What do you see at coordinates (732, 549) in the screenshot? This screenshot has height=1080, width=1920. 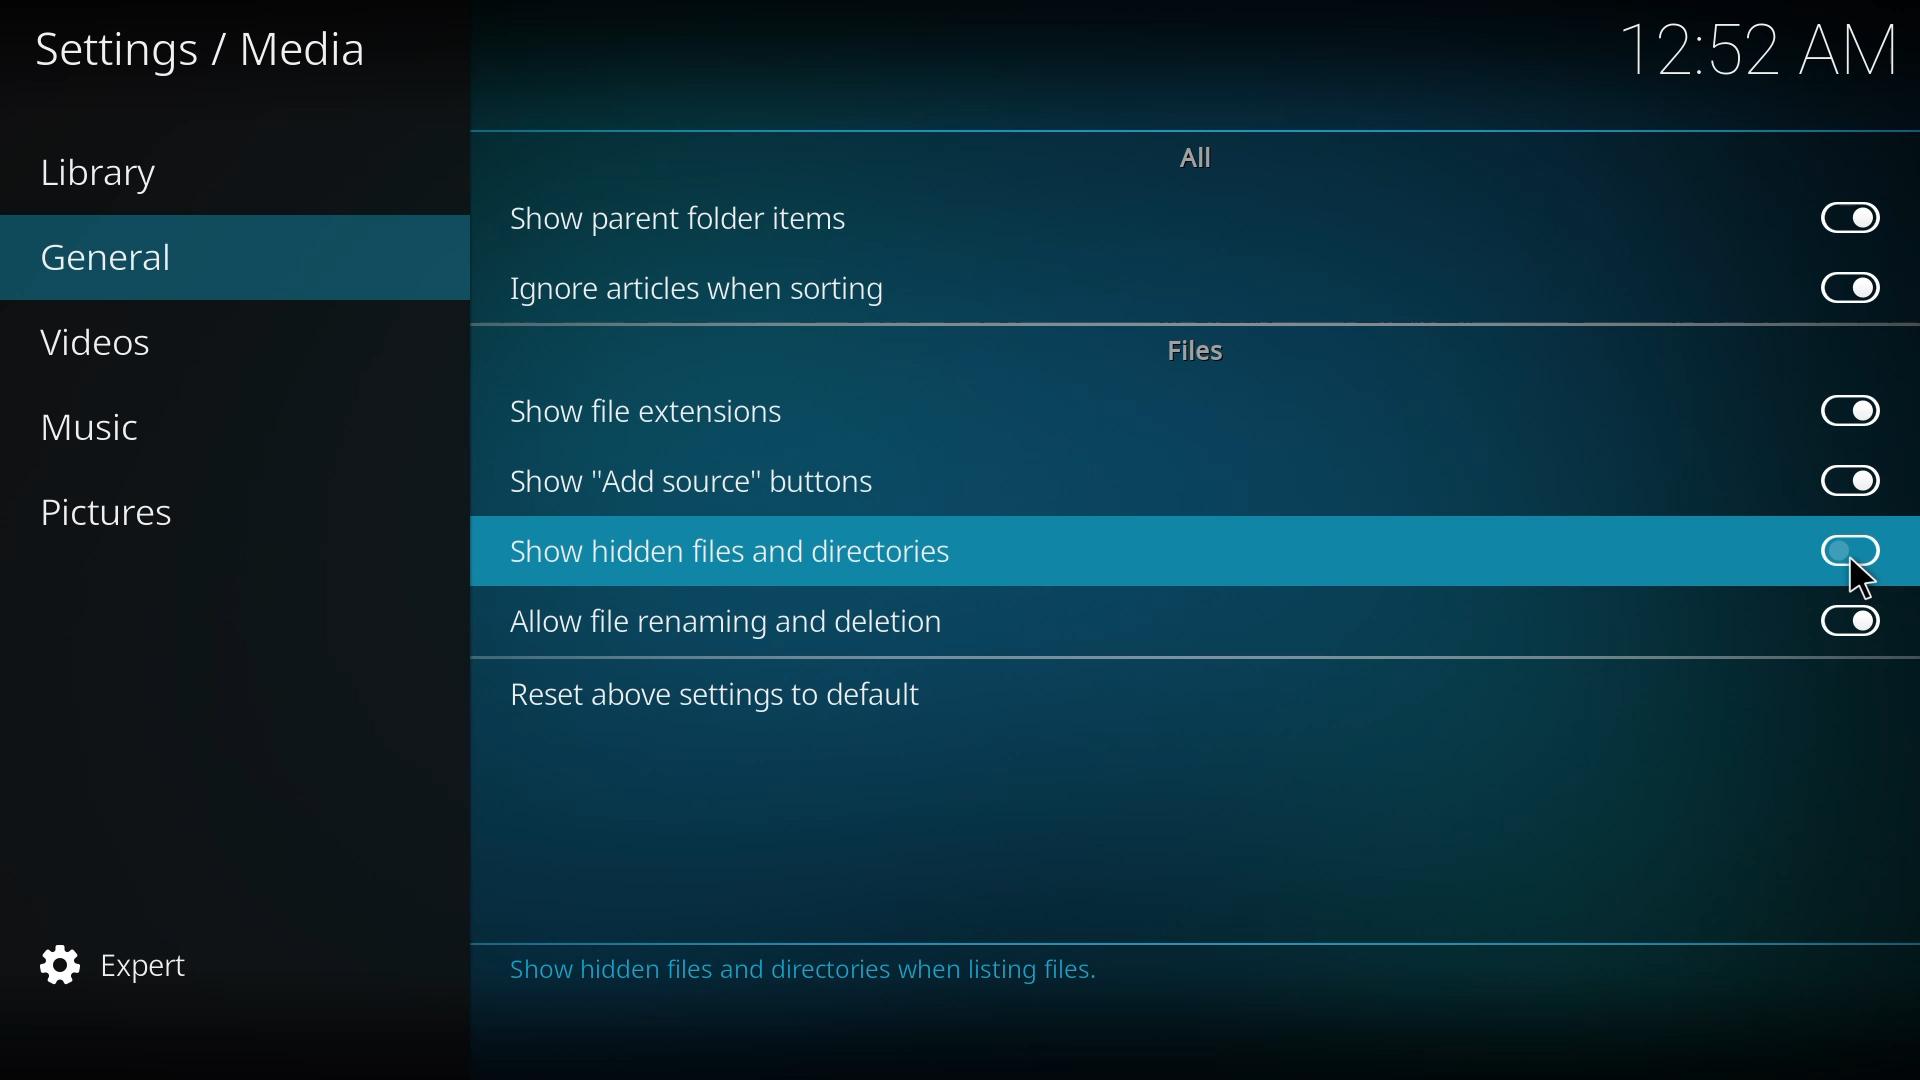 I see `show hidden files and directories` at bounding box center [732, 549].